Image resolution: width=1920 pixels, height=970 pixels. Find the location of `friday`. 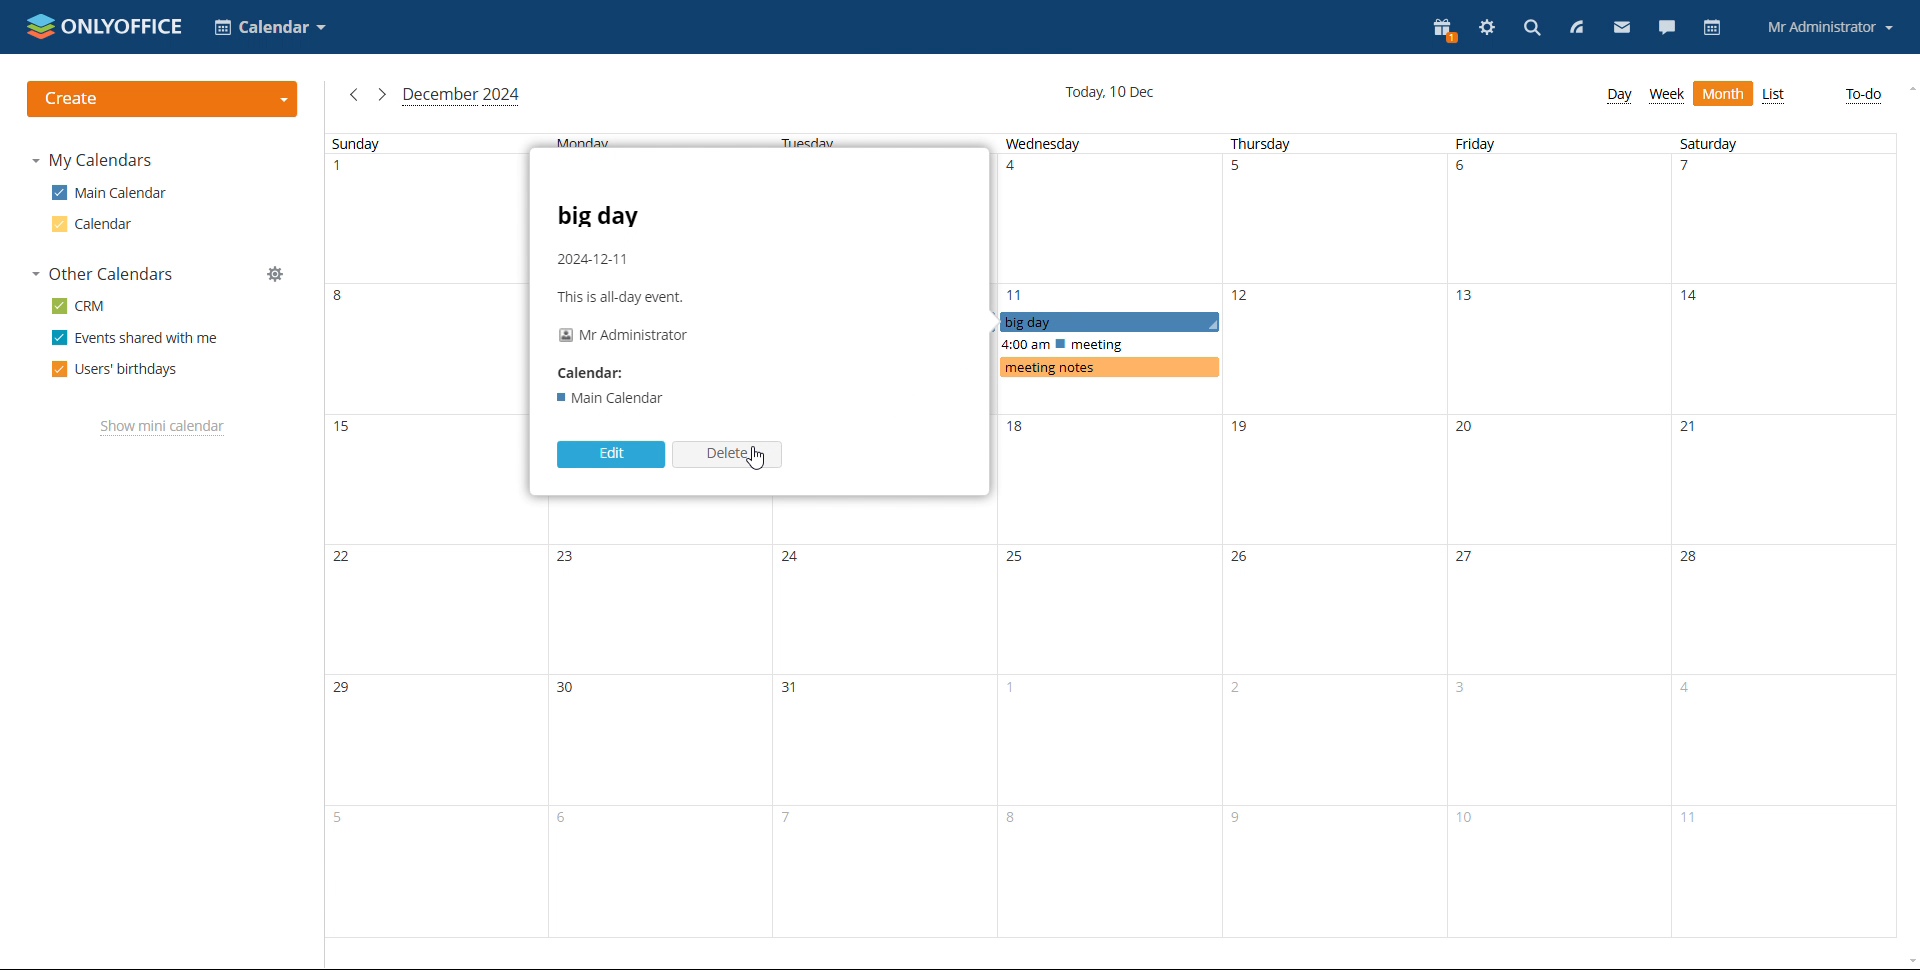

friday is located at coordinates (1558, 537).